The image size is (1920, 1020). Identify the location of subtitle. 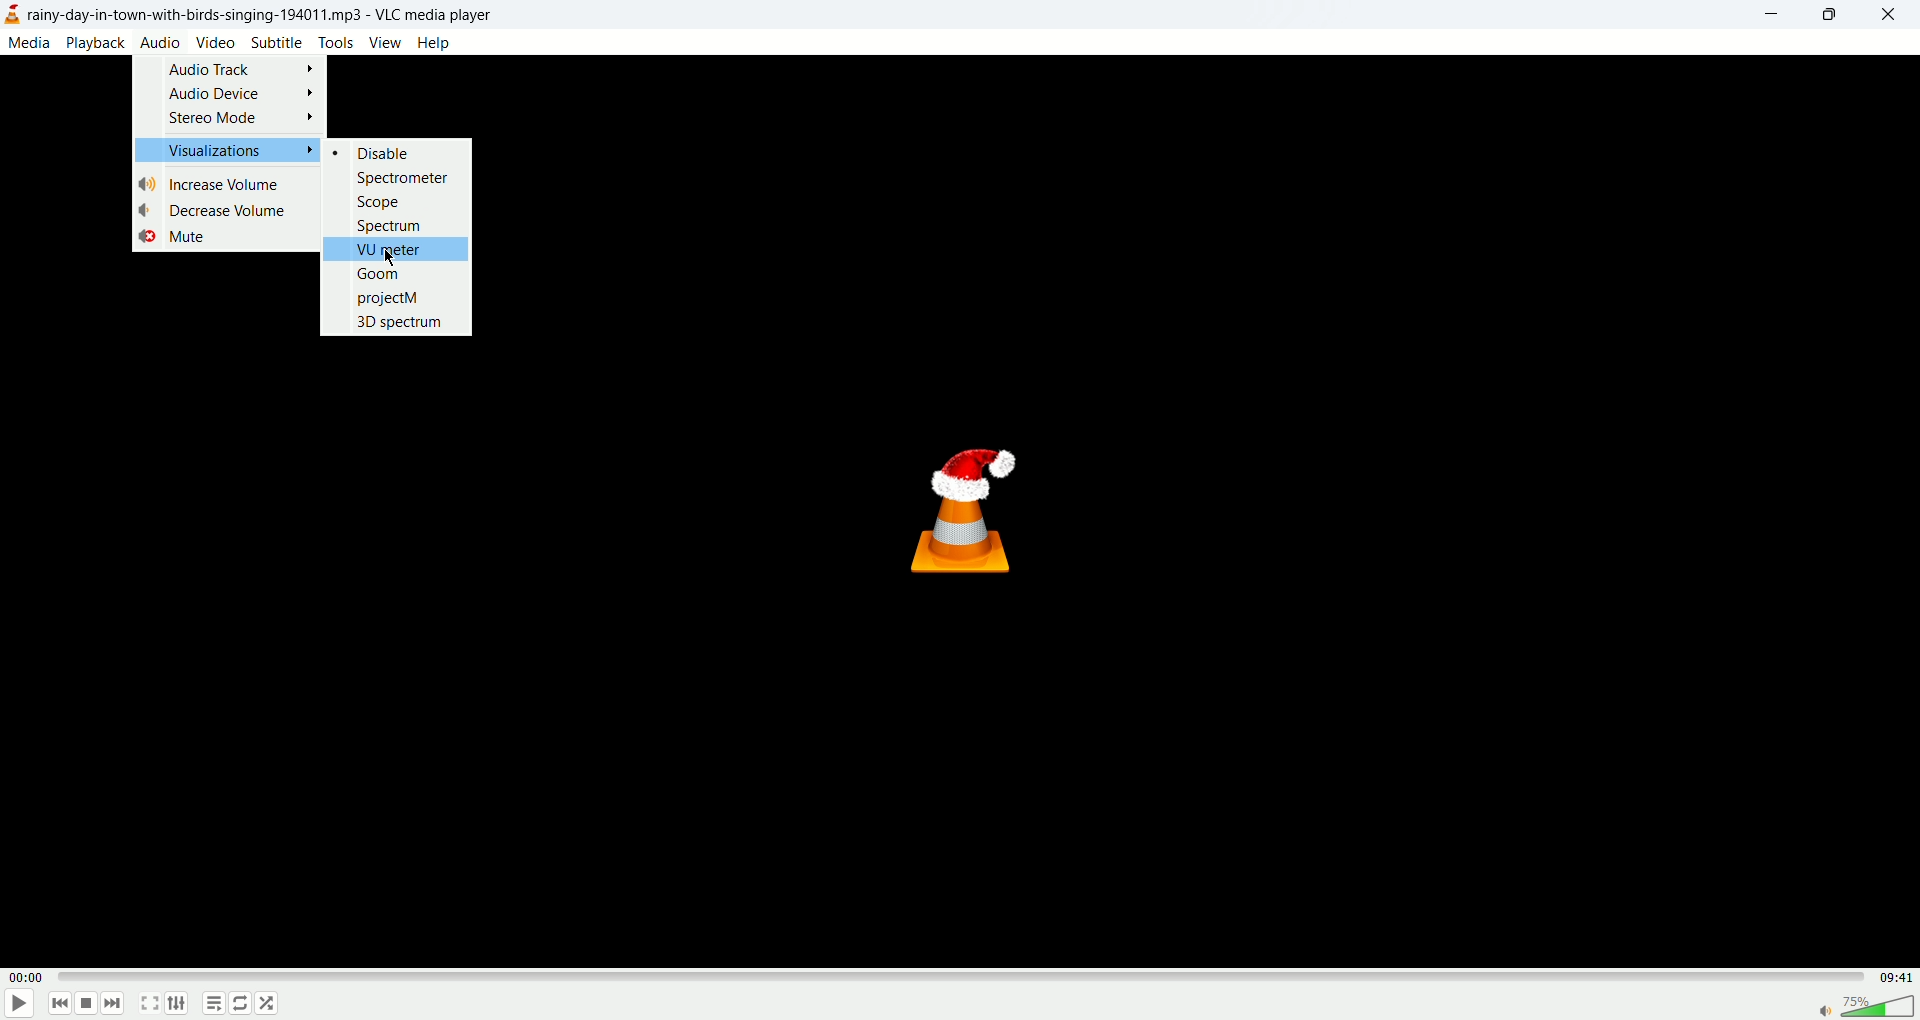
(277, 44).